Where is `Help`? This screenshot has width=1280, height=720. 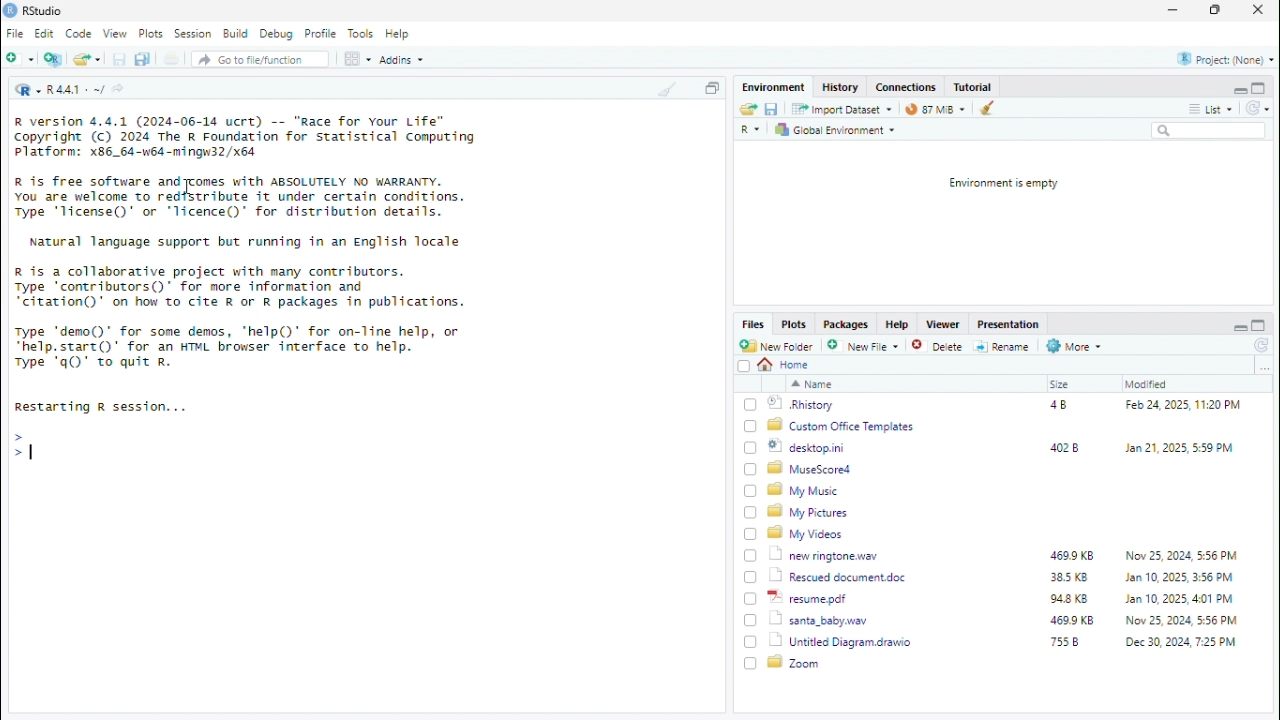 Help is located at coordinates (399, 34).